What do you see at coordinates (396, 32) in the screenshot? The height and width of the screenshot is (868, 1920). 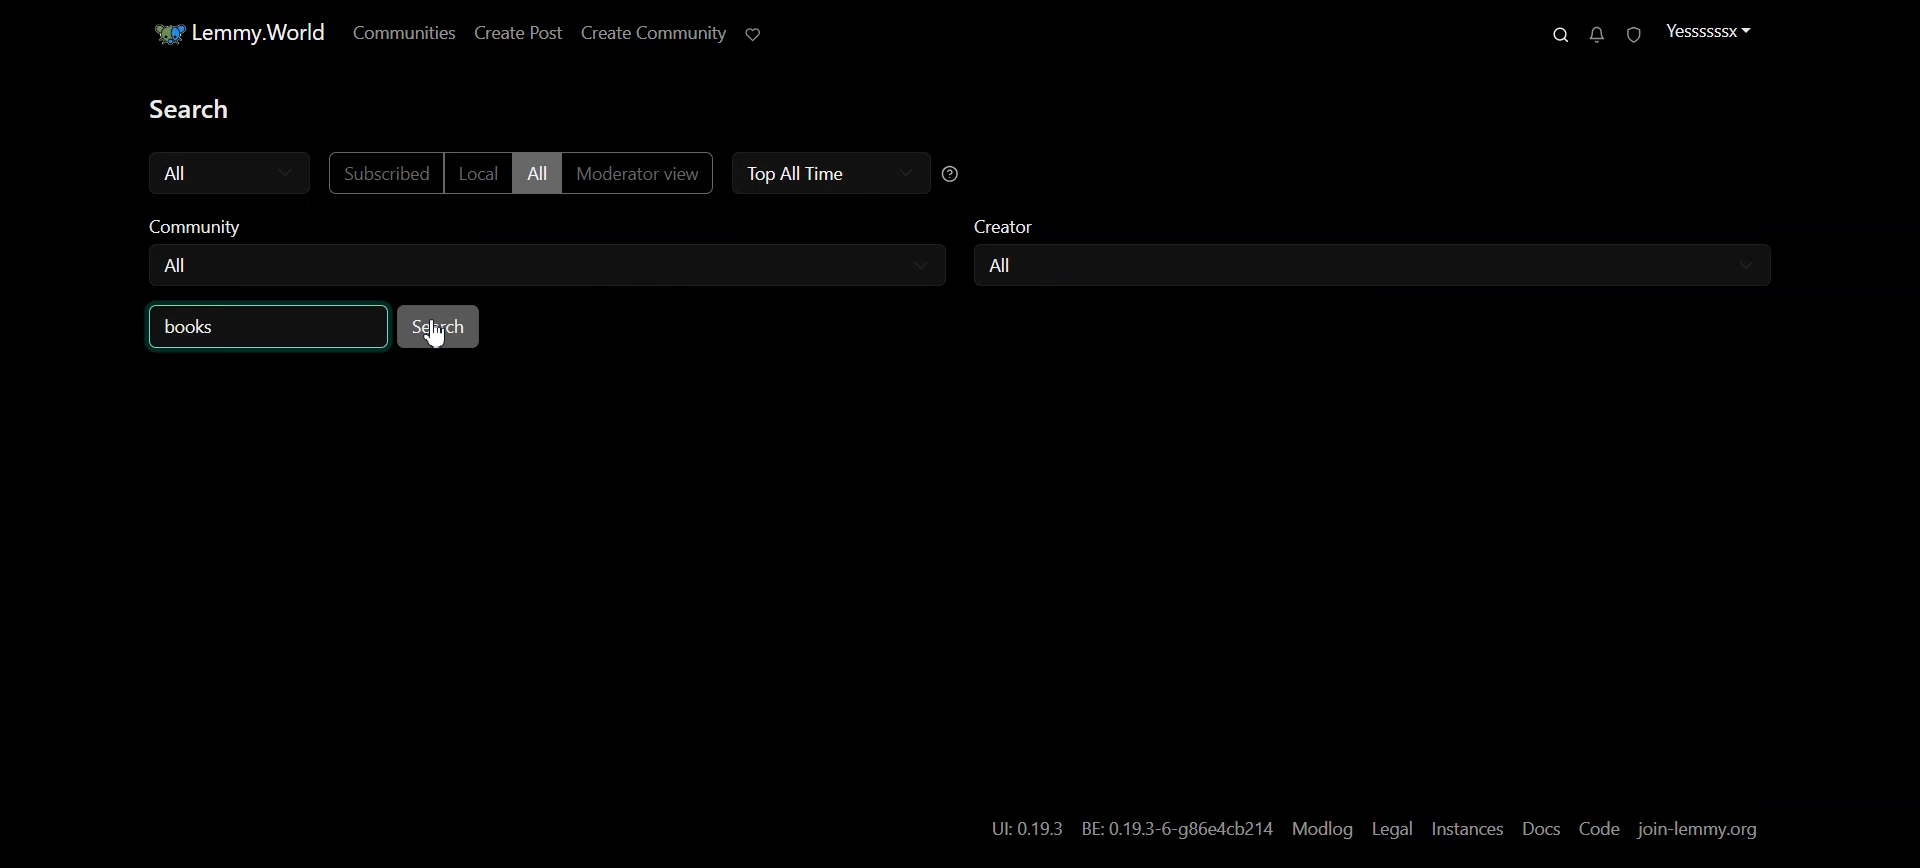 I see `Communities` at bounding box center [396, 32].